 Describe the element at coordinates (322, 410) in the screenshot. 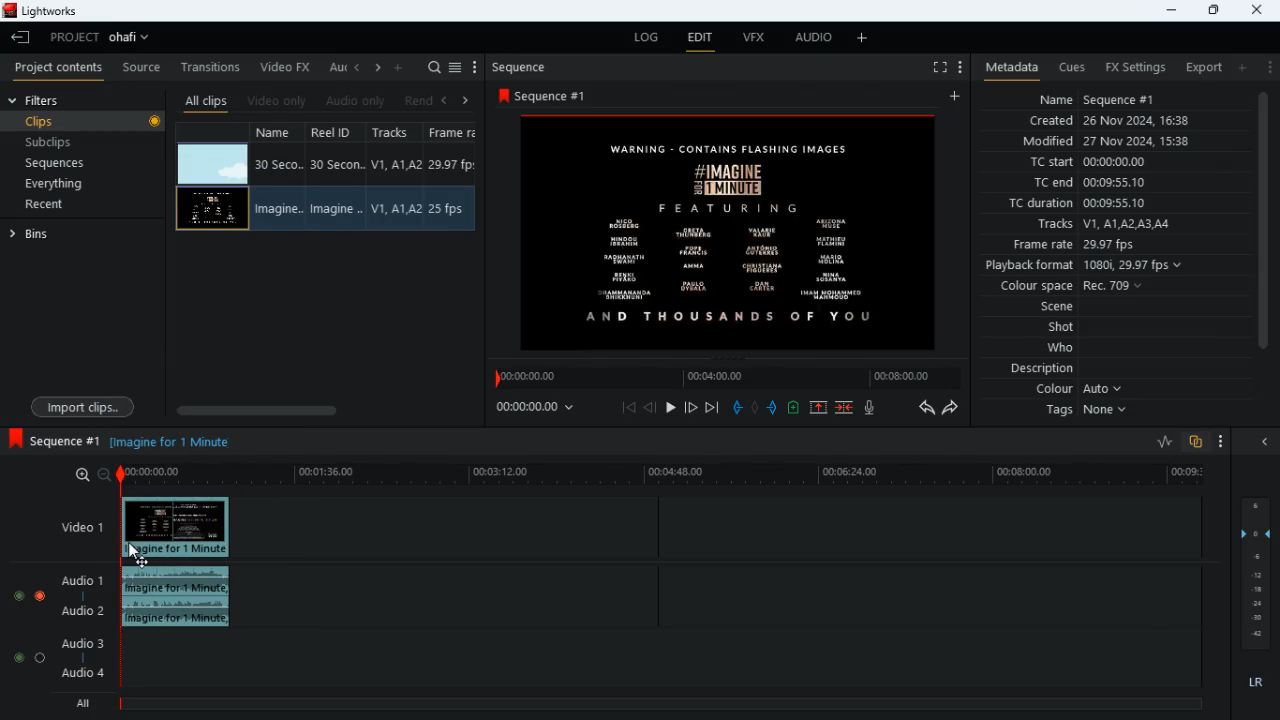

I see `scroll` at that location.